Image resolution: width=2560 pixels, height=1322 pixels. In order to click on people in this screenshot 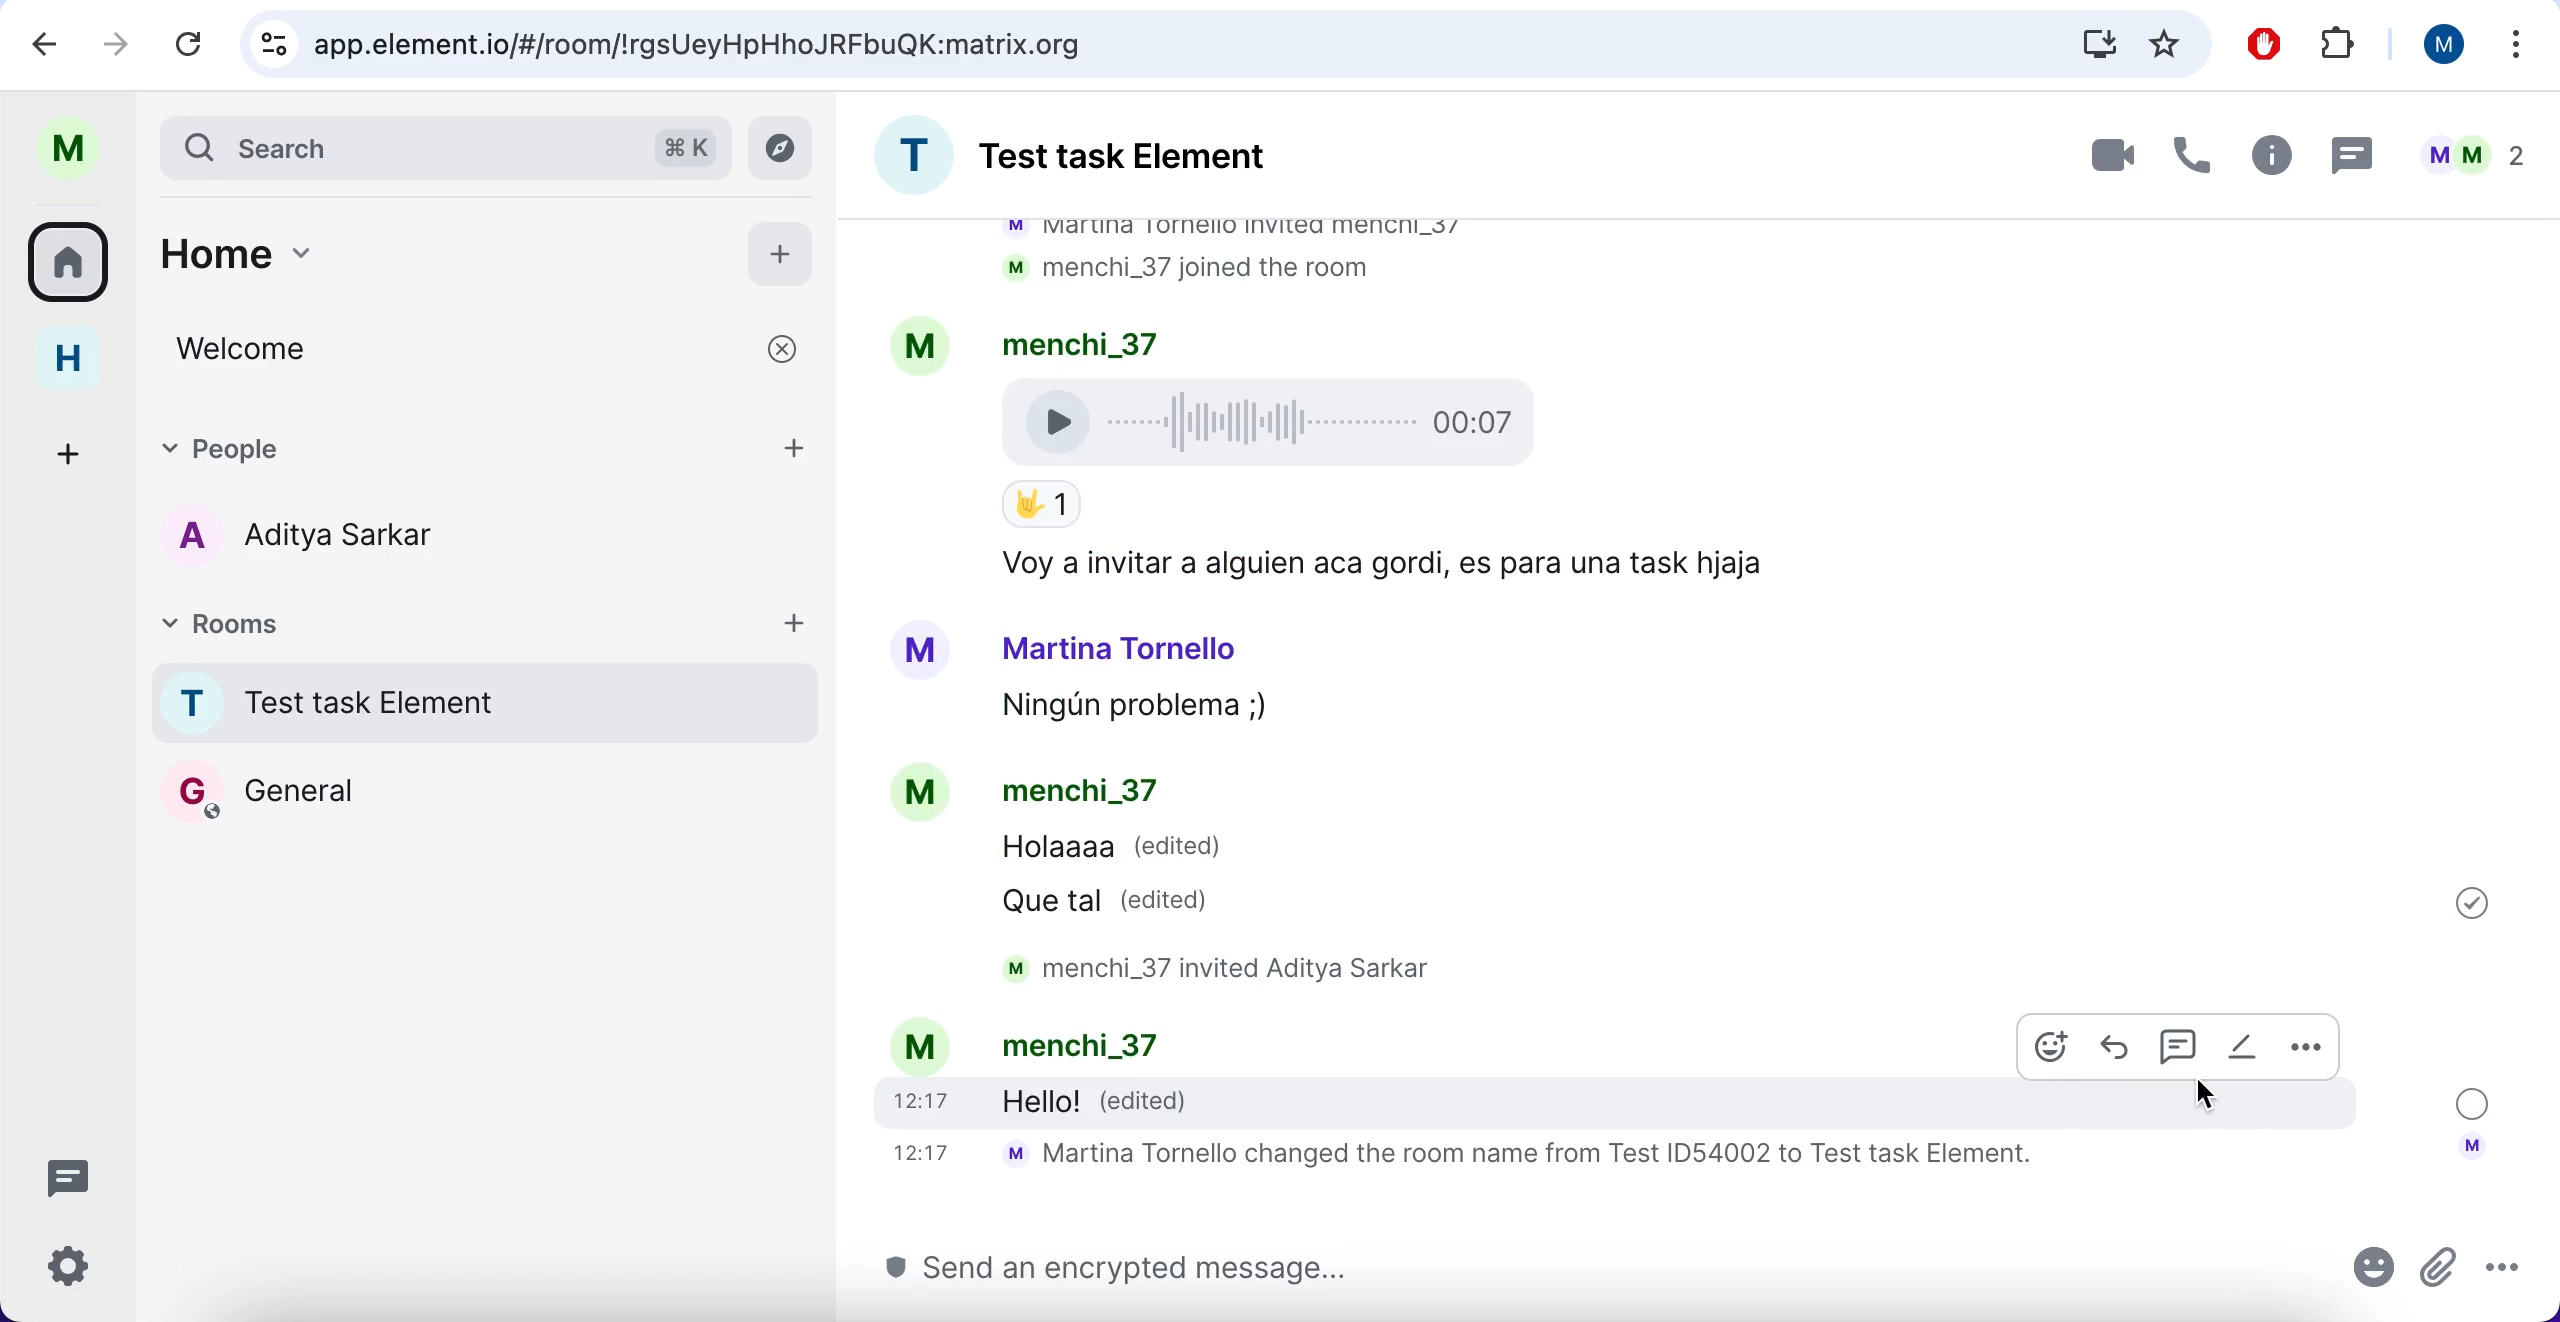, I will do `click(443, 445)`.